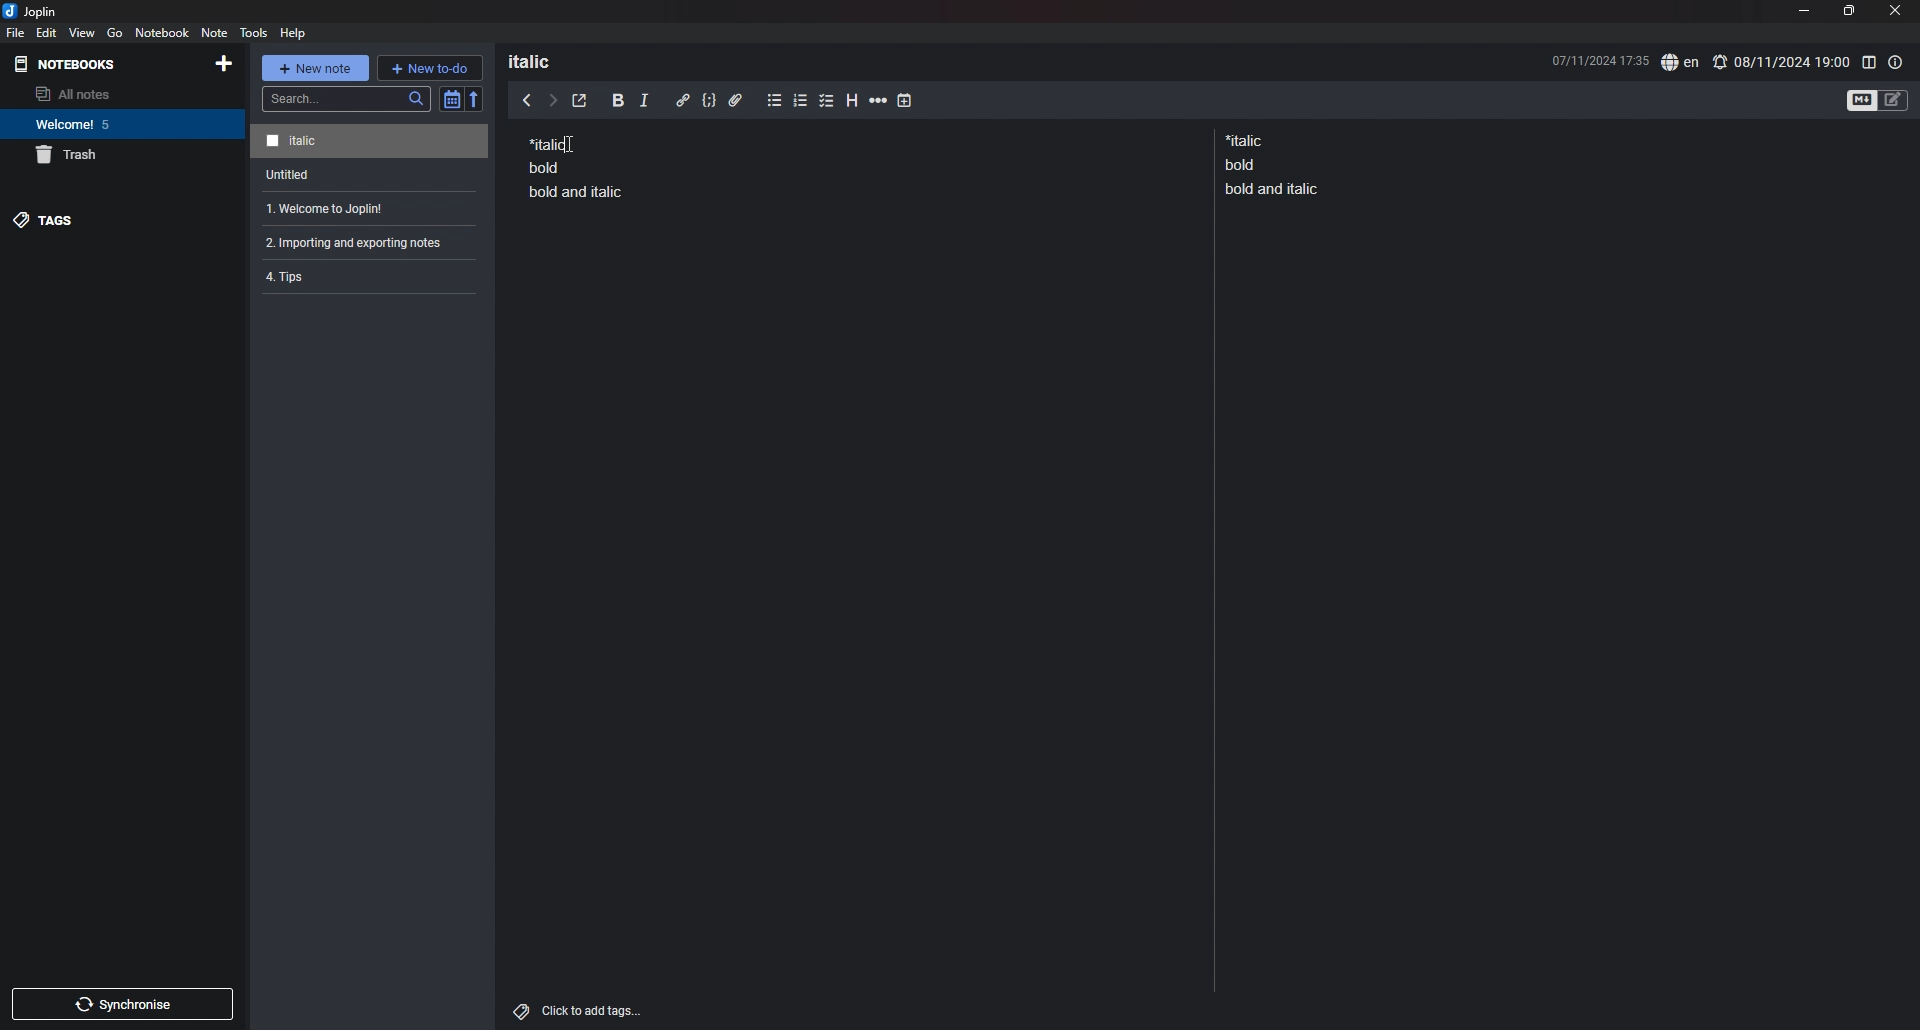 The height and width of the screenshot is (1030, 1920). I want to click on hyperlink, so click(683, 100).